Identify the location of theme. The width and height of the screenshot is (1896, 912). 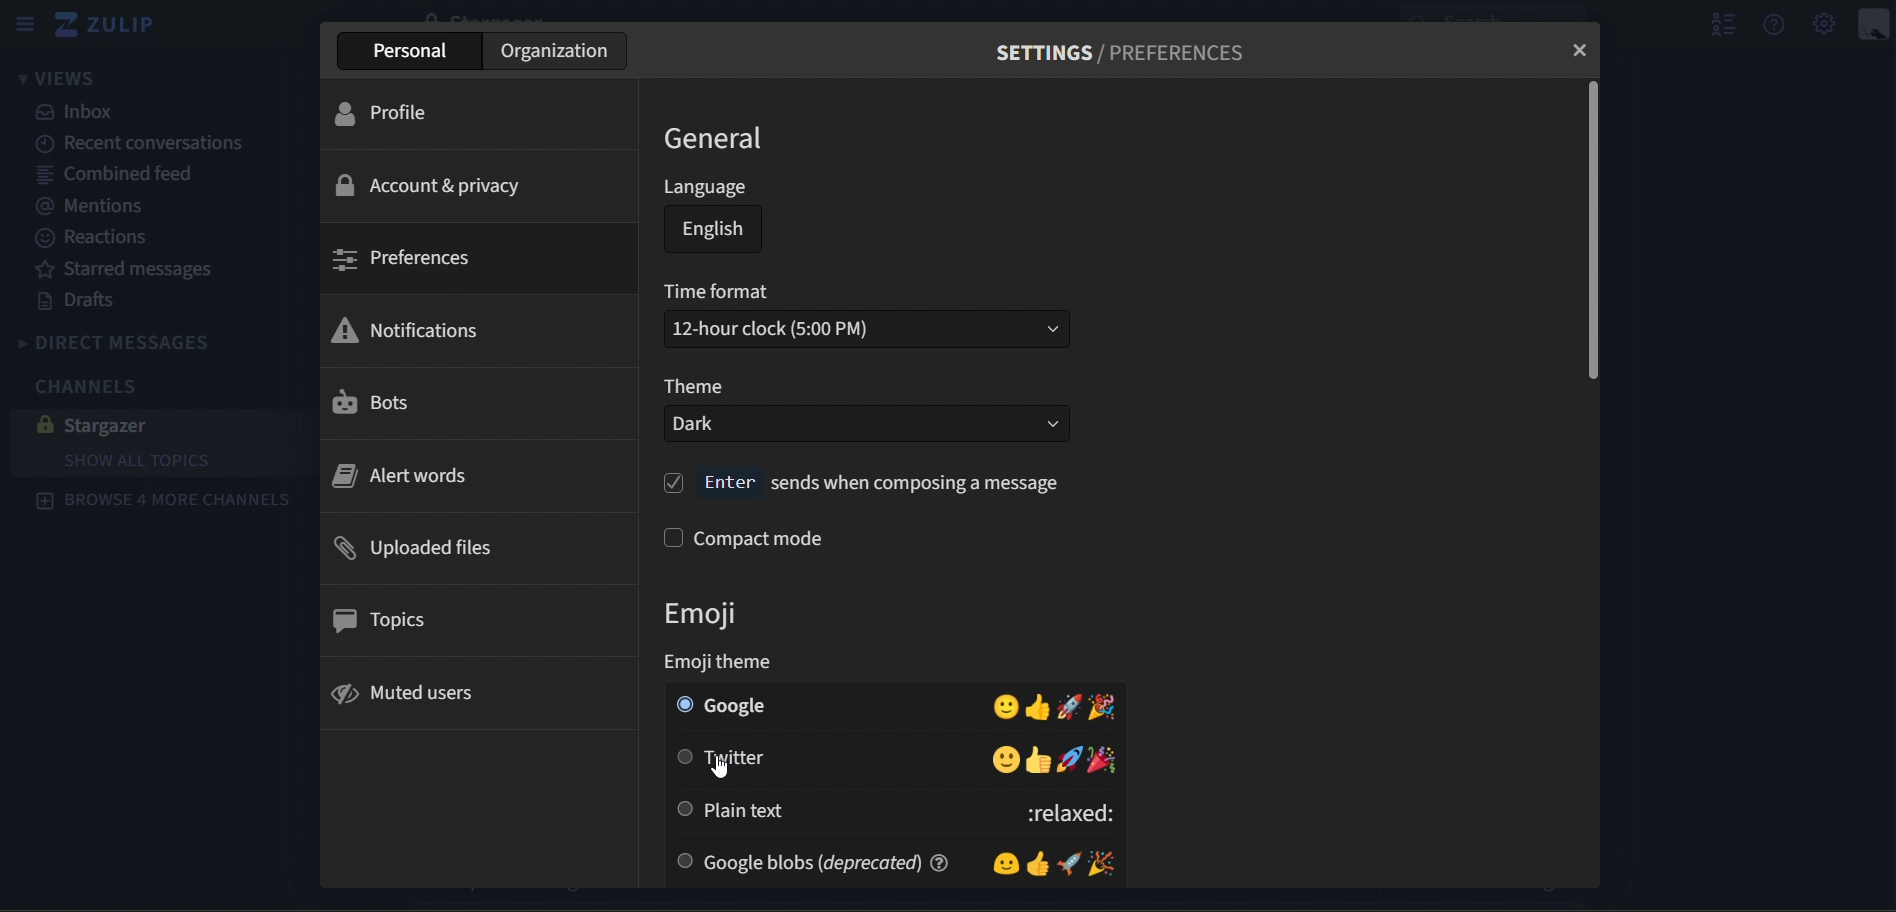
(694, 387).